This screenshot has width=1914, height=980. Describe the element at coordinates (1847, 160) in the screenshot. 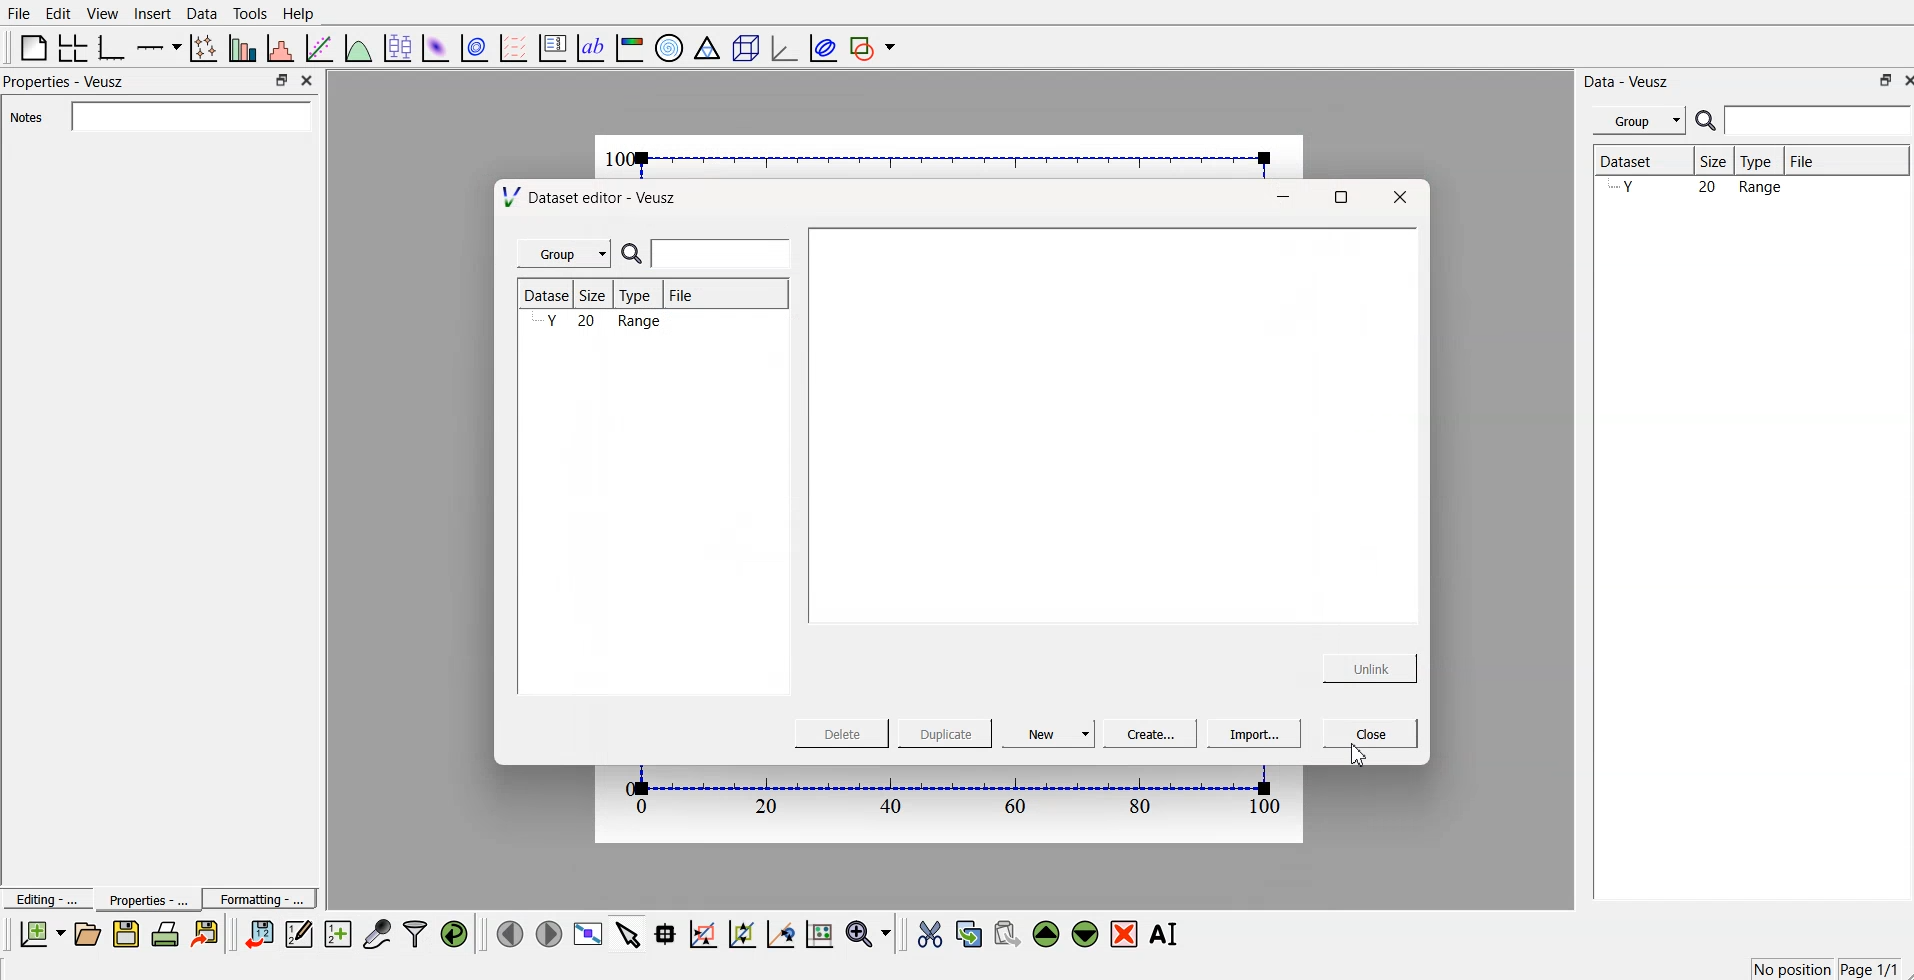

I see `File` at that location.